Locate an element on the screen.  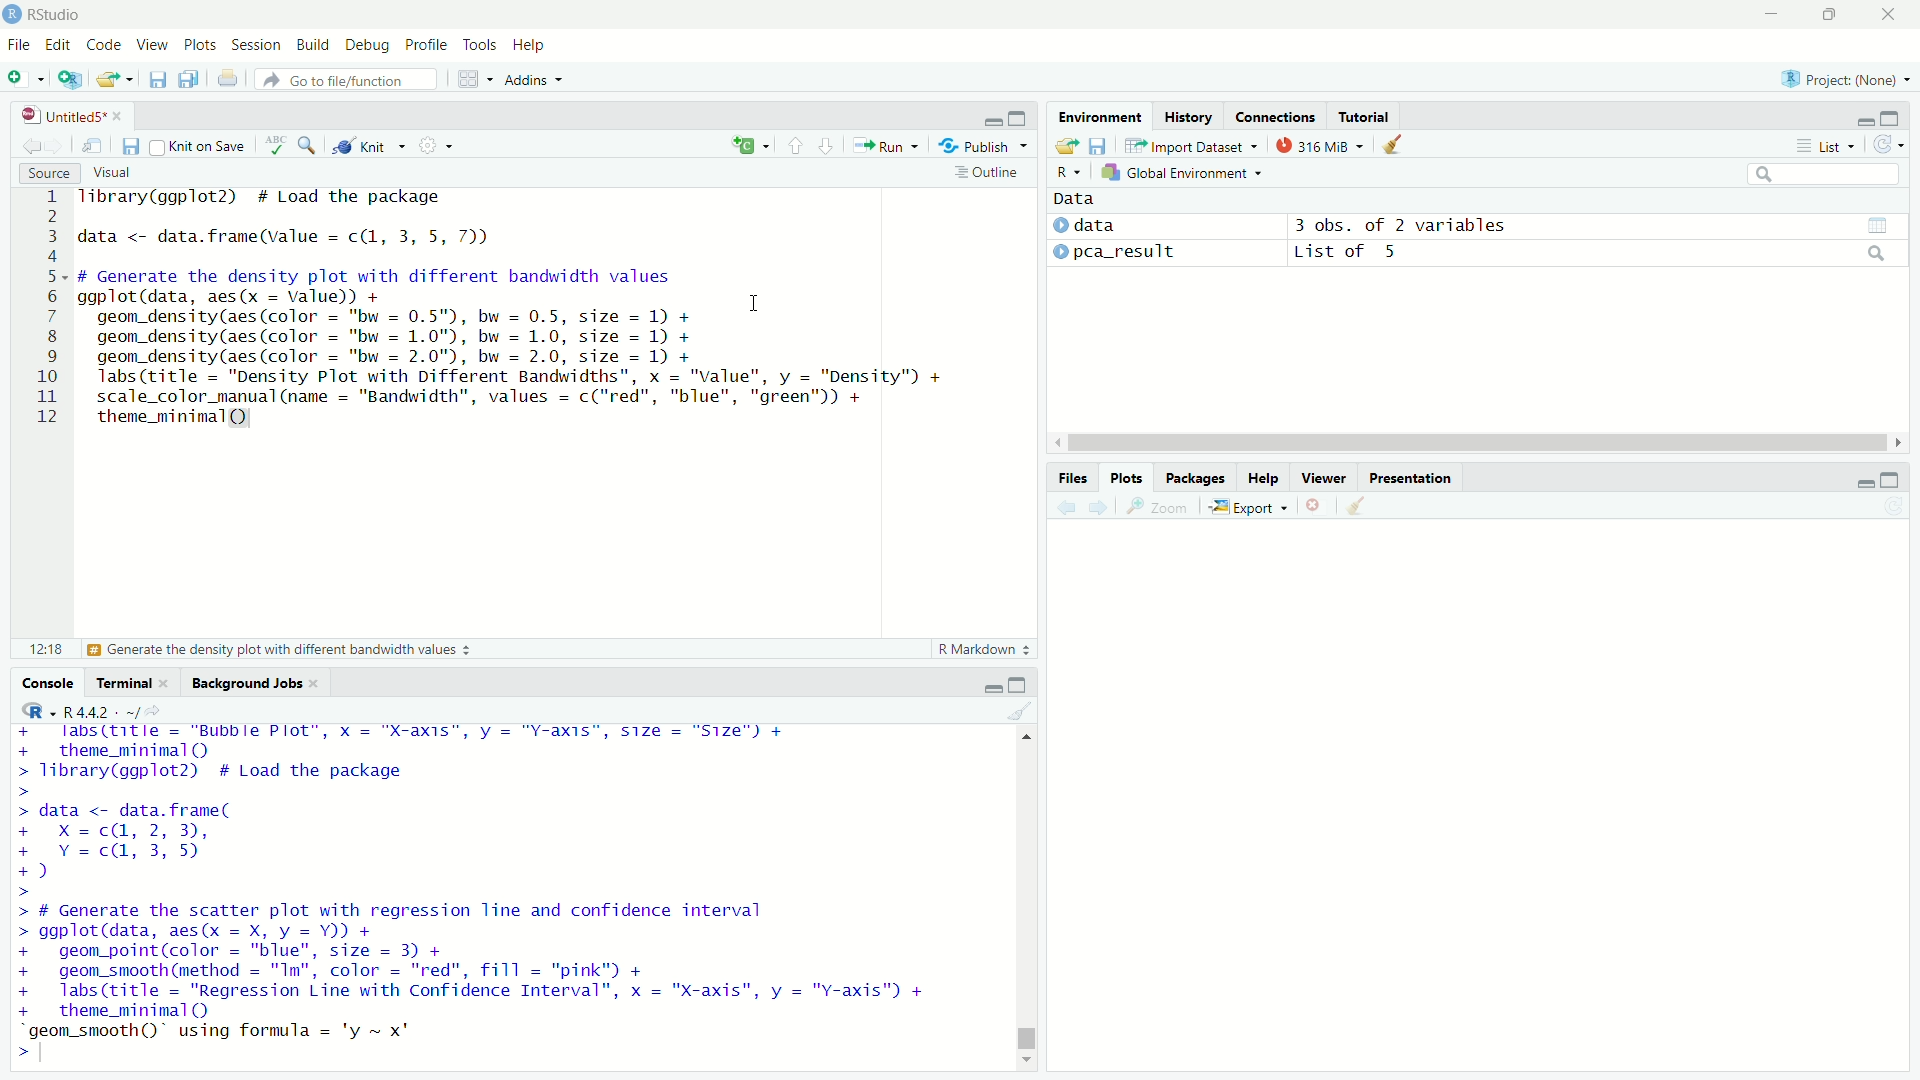
Build is located at coordinates (313, 43).